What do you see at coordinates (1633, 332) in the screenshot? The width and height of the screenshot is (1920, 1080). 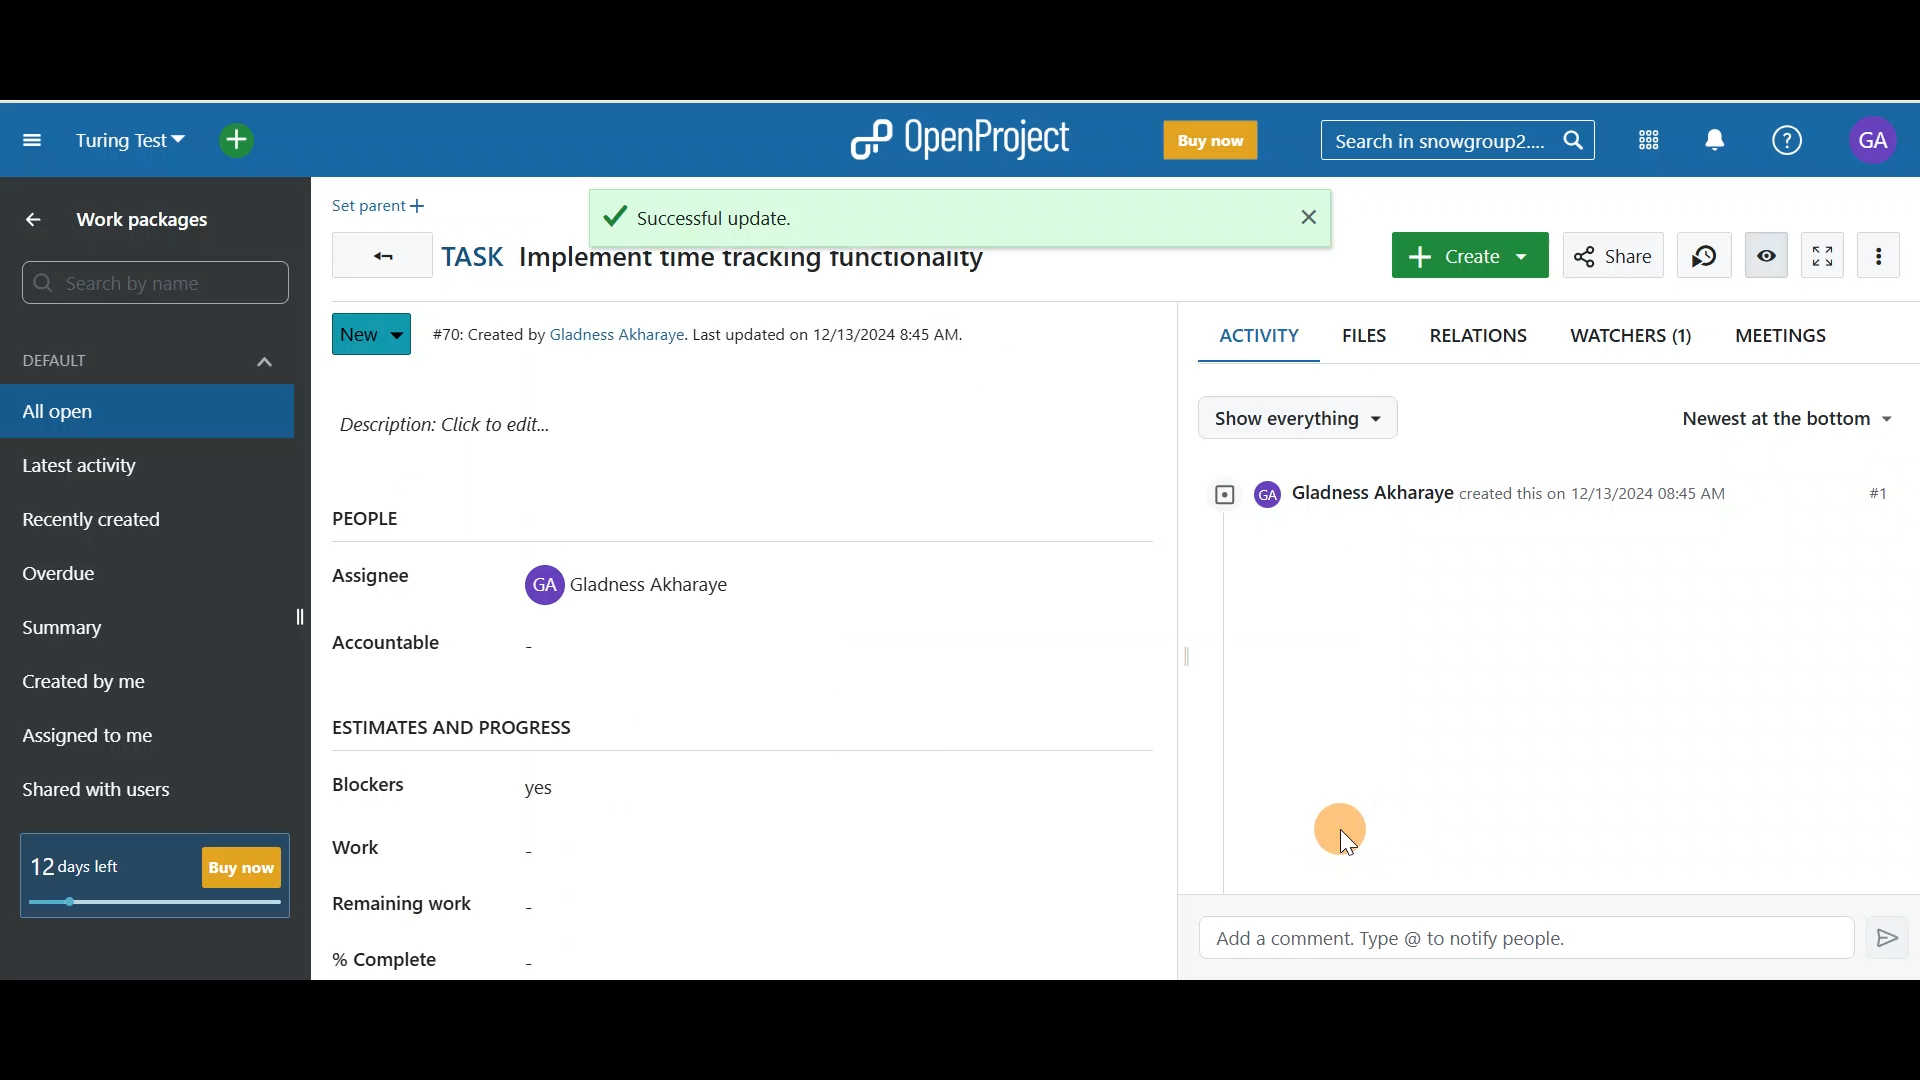 I see `Watchers` at bounding box center [1633, 332].